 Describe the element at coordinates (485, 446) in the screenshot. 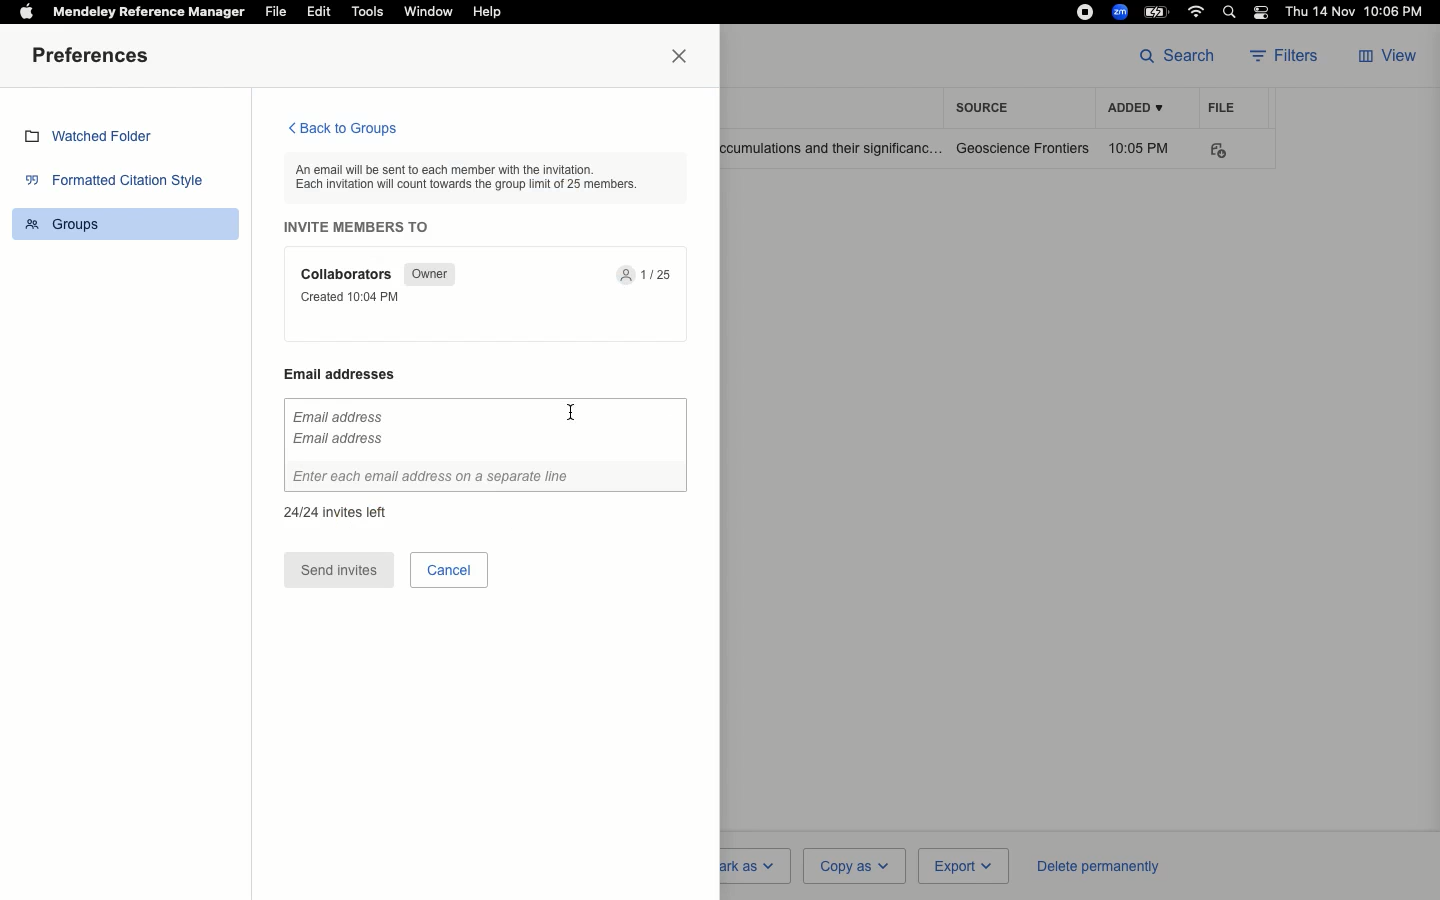

I see `Email address text box` at that location.